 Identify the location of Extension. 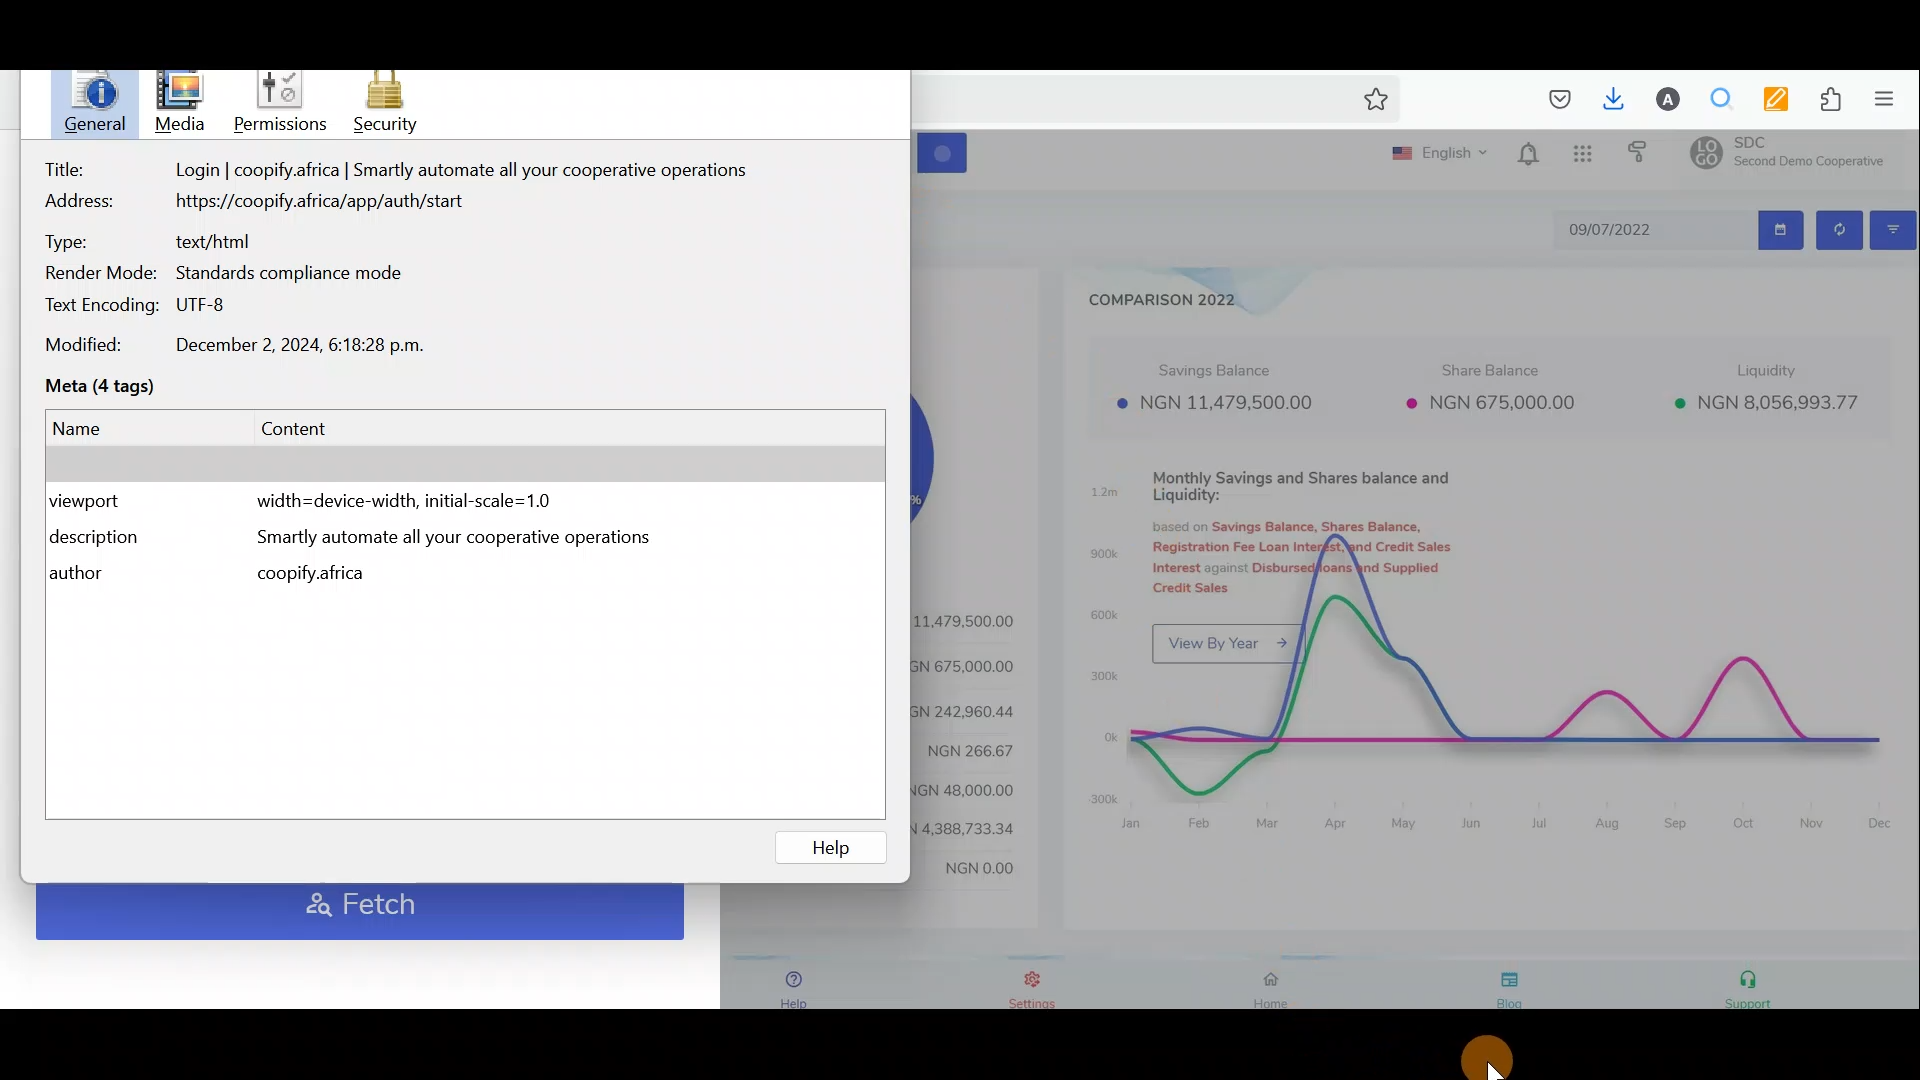
(1822, 100).